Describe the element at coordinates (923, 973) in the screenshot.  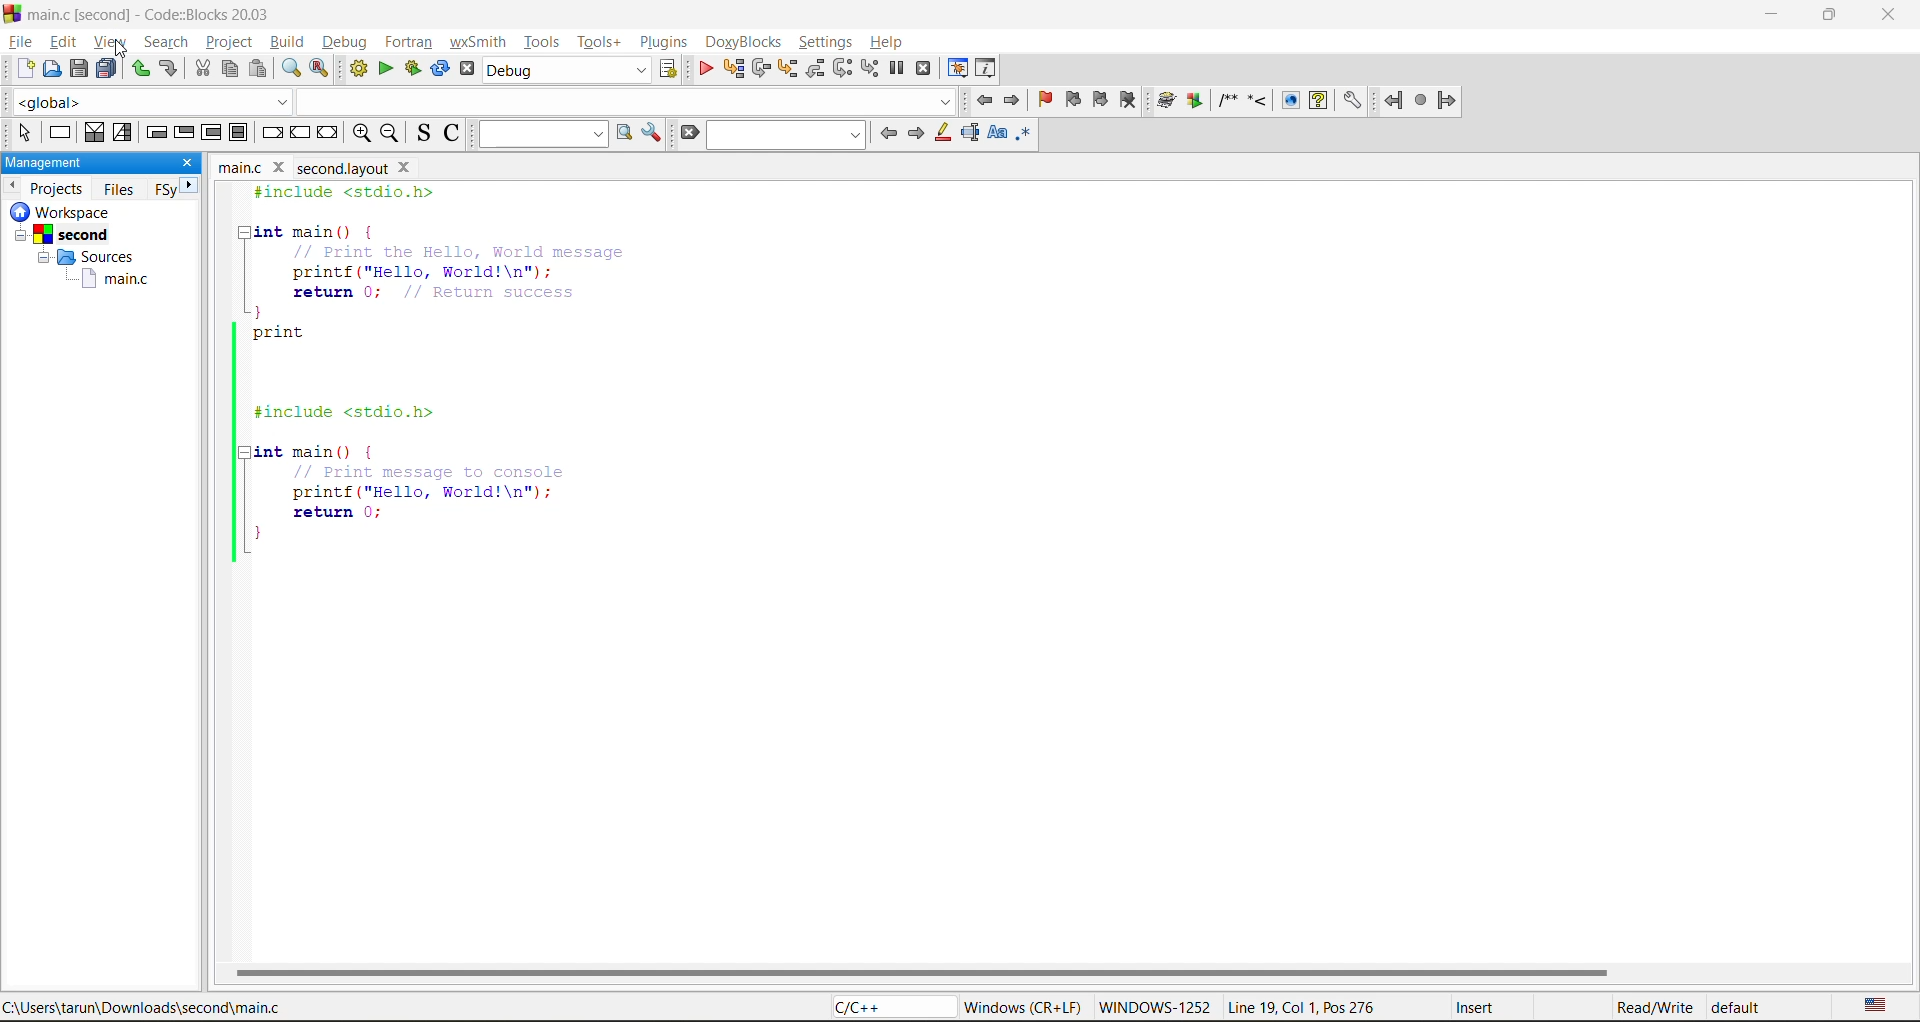
I see `horizontal scroll bar` at that location.